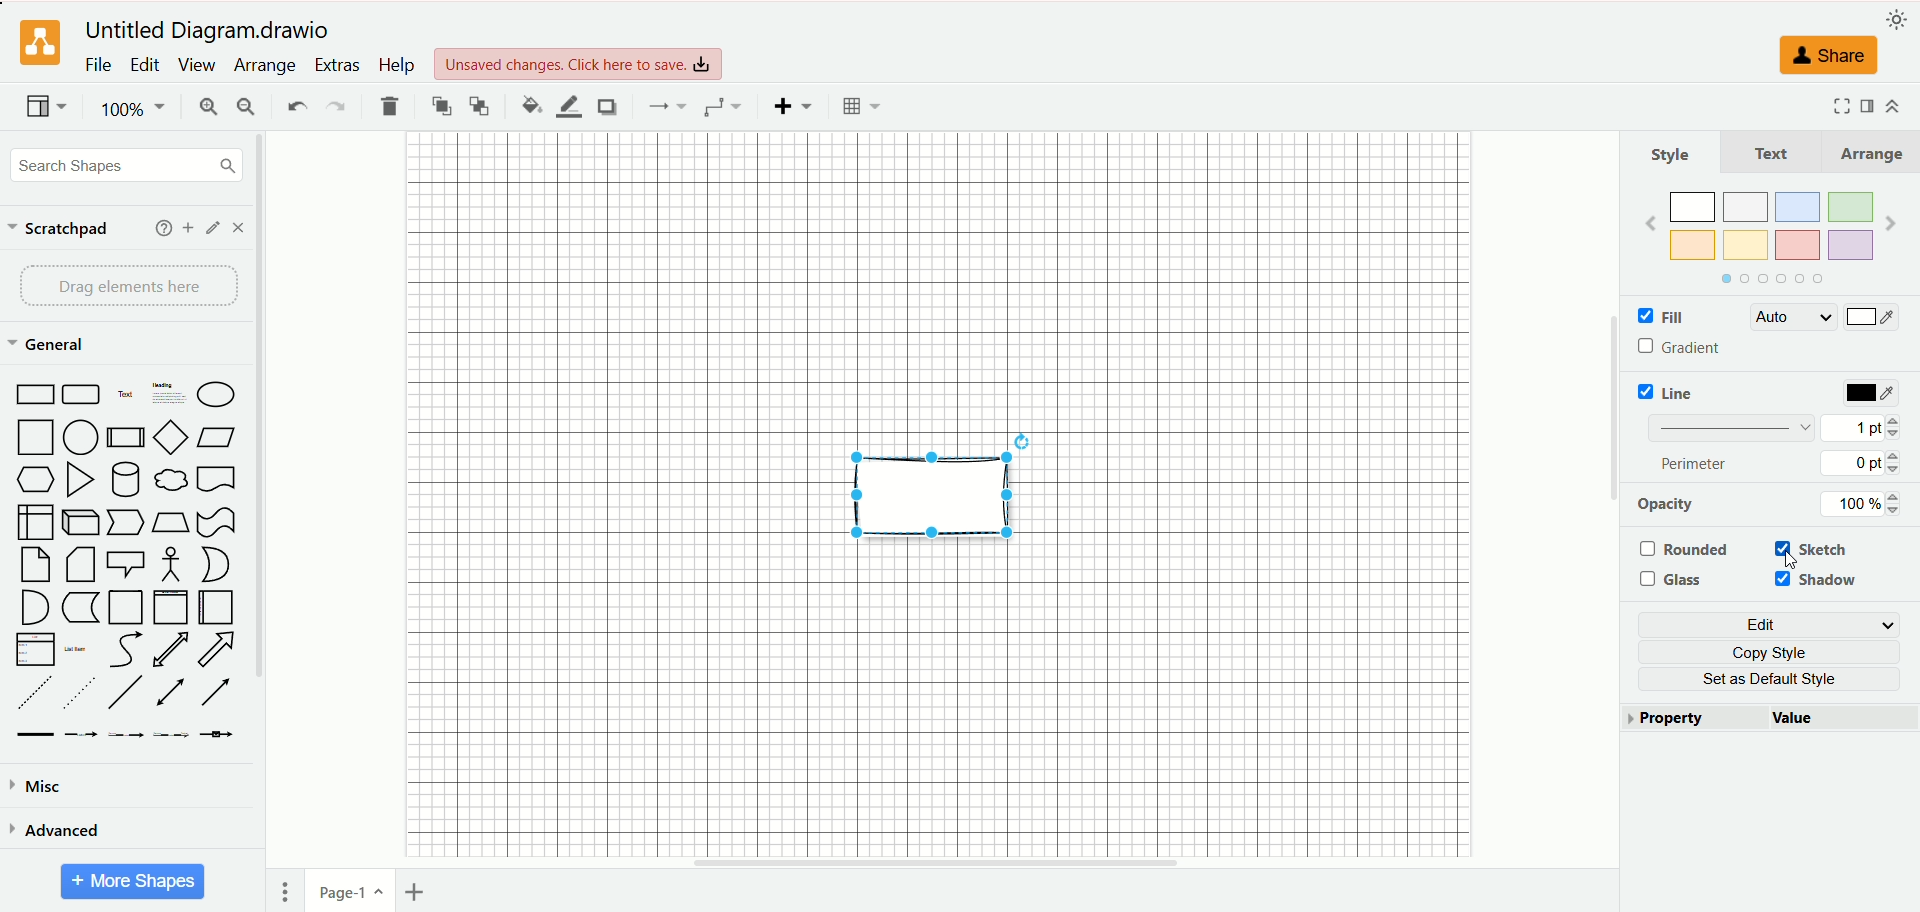 This screenshot has width=1920, height=912. Describe the element at coordinates (1871, 319) in the screenshot. I see `color` at that location.